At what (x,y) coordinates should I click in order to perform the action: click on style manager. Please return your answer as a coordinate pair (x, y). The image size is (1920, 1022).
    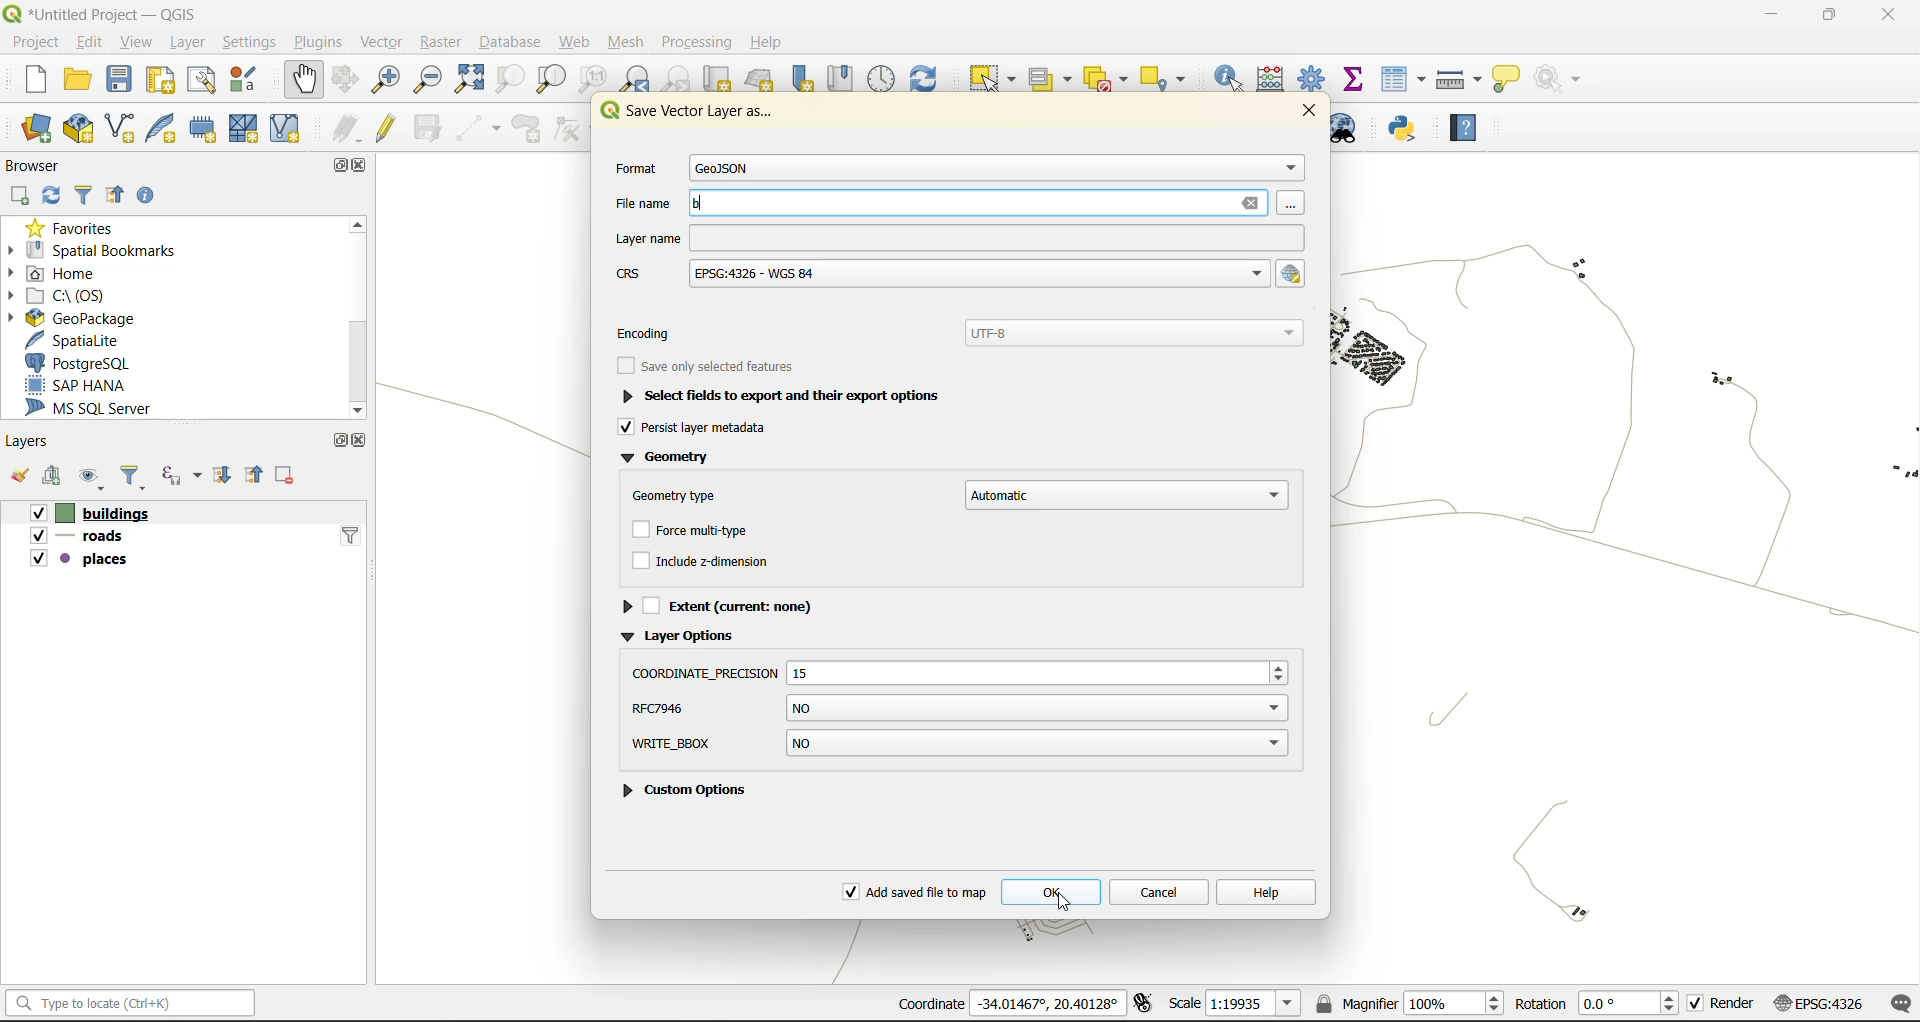
    Looking at the image, I should click on (244, 82).